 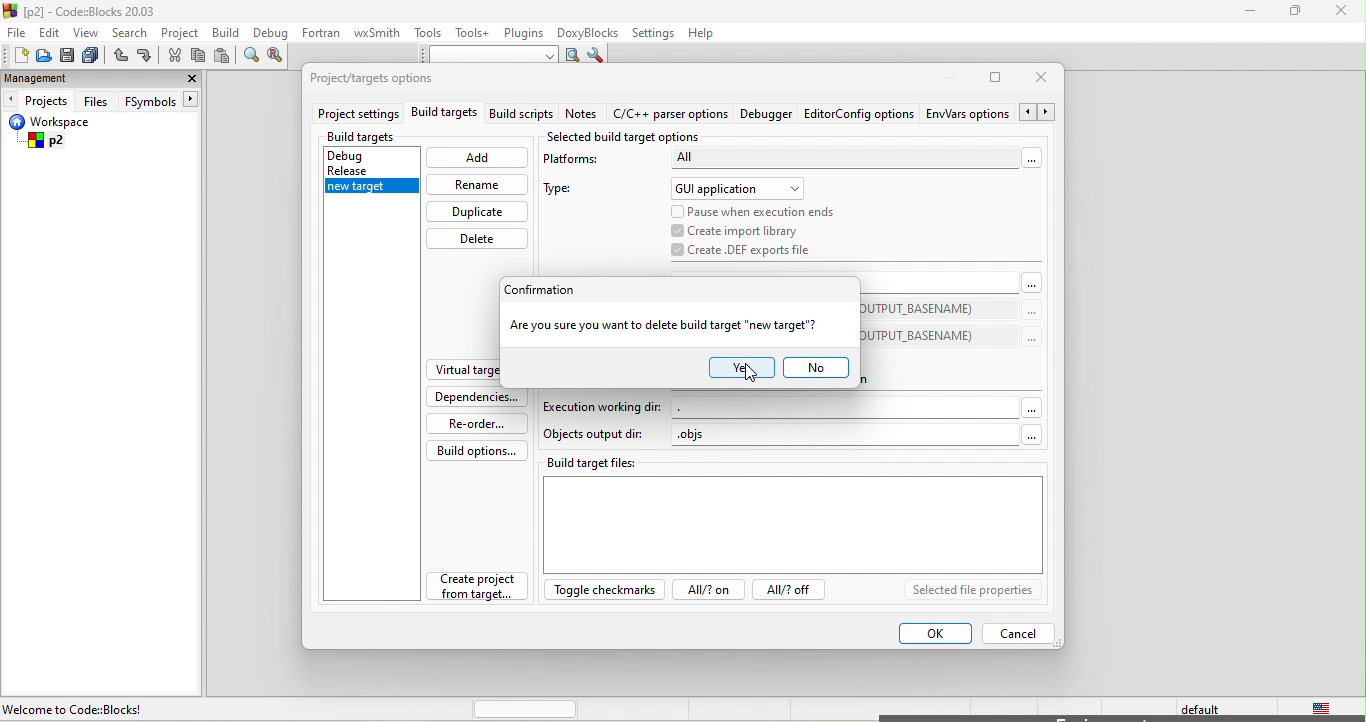 I want to click on wxsmith, so click(x=379, y=32).